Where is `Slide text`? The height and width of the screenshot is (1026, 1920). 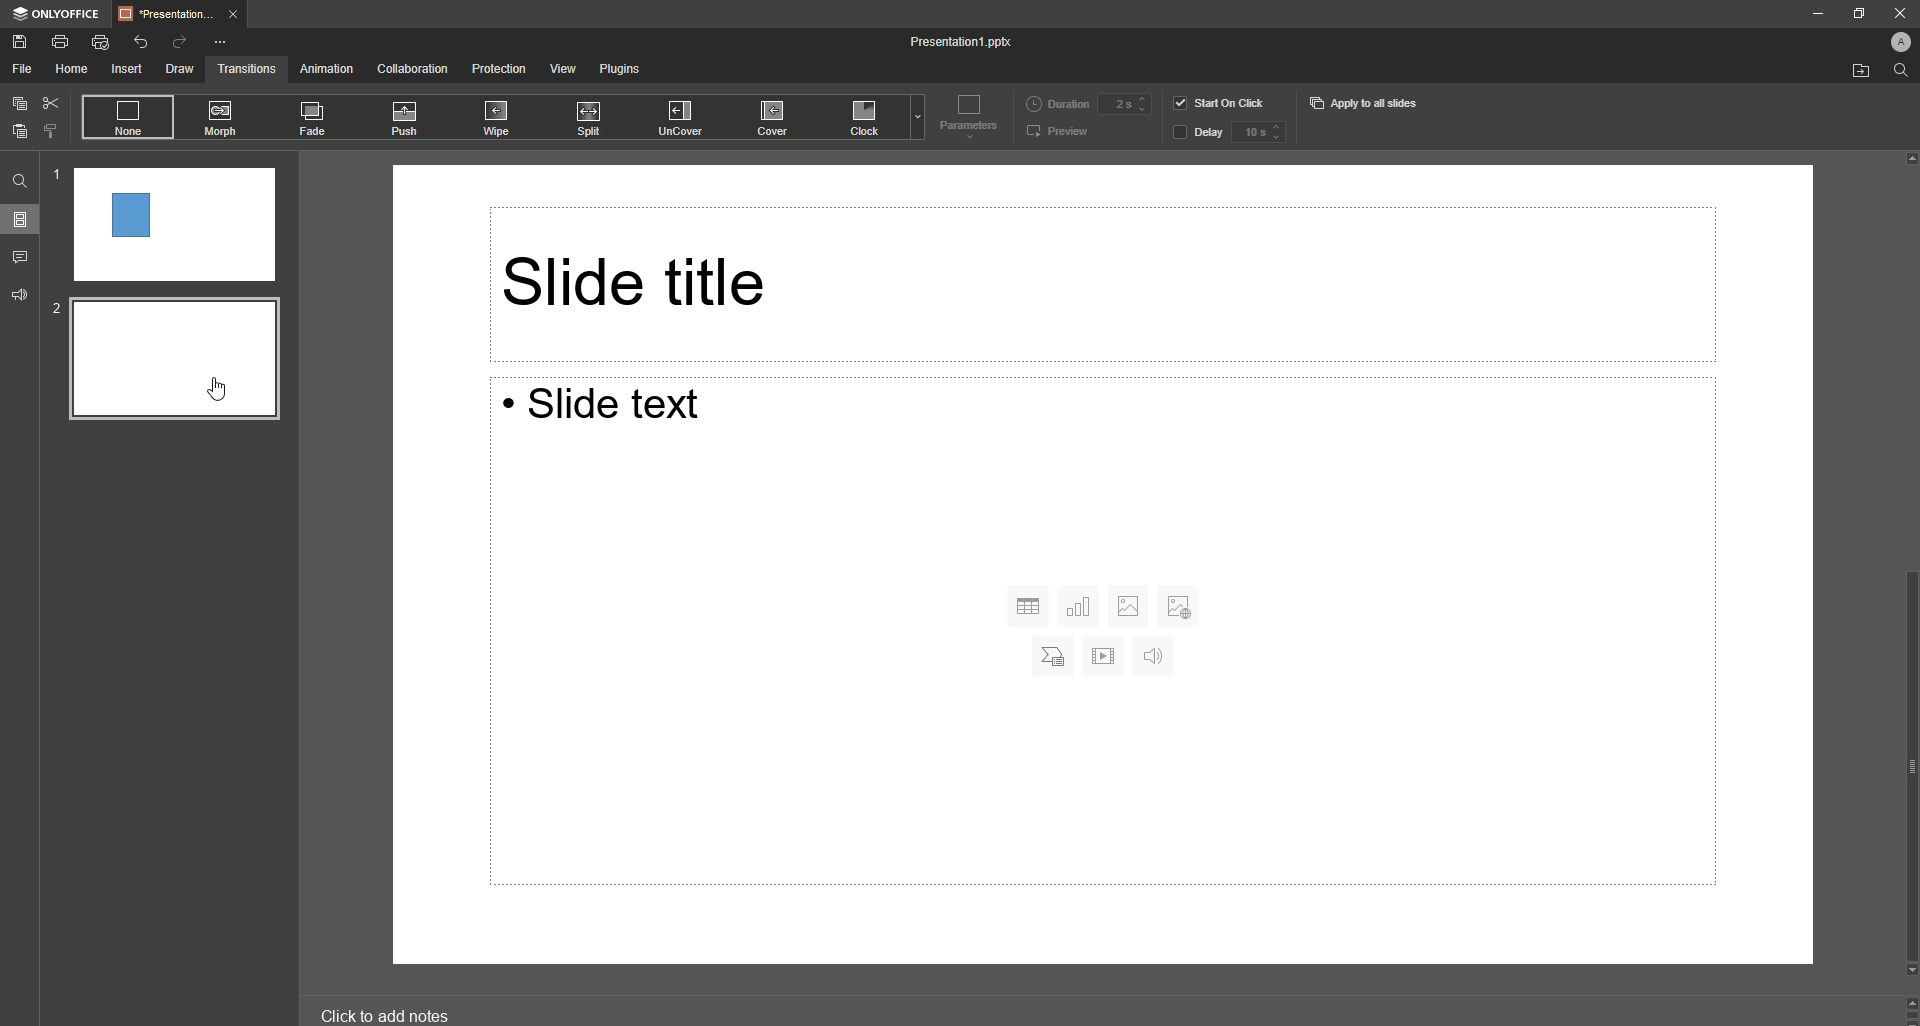
Slide text is located at coordinates (1080, 421).